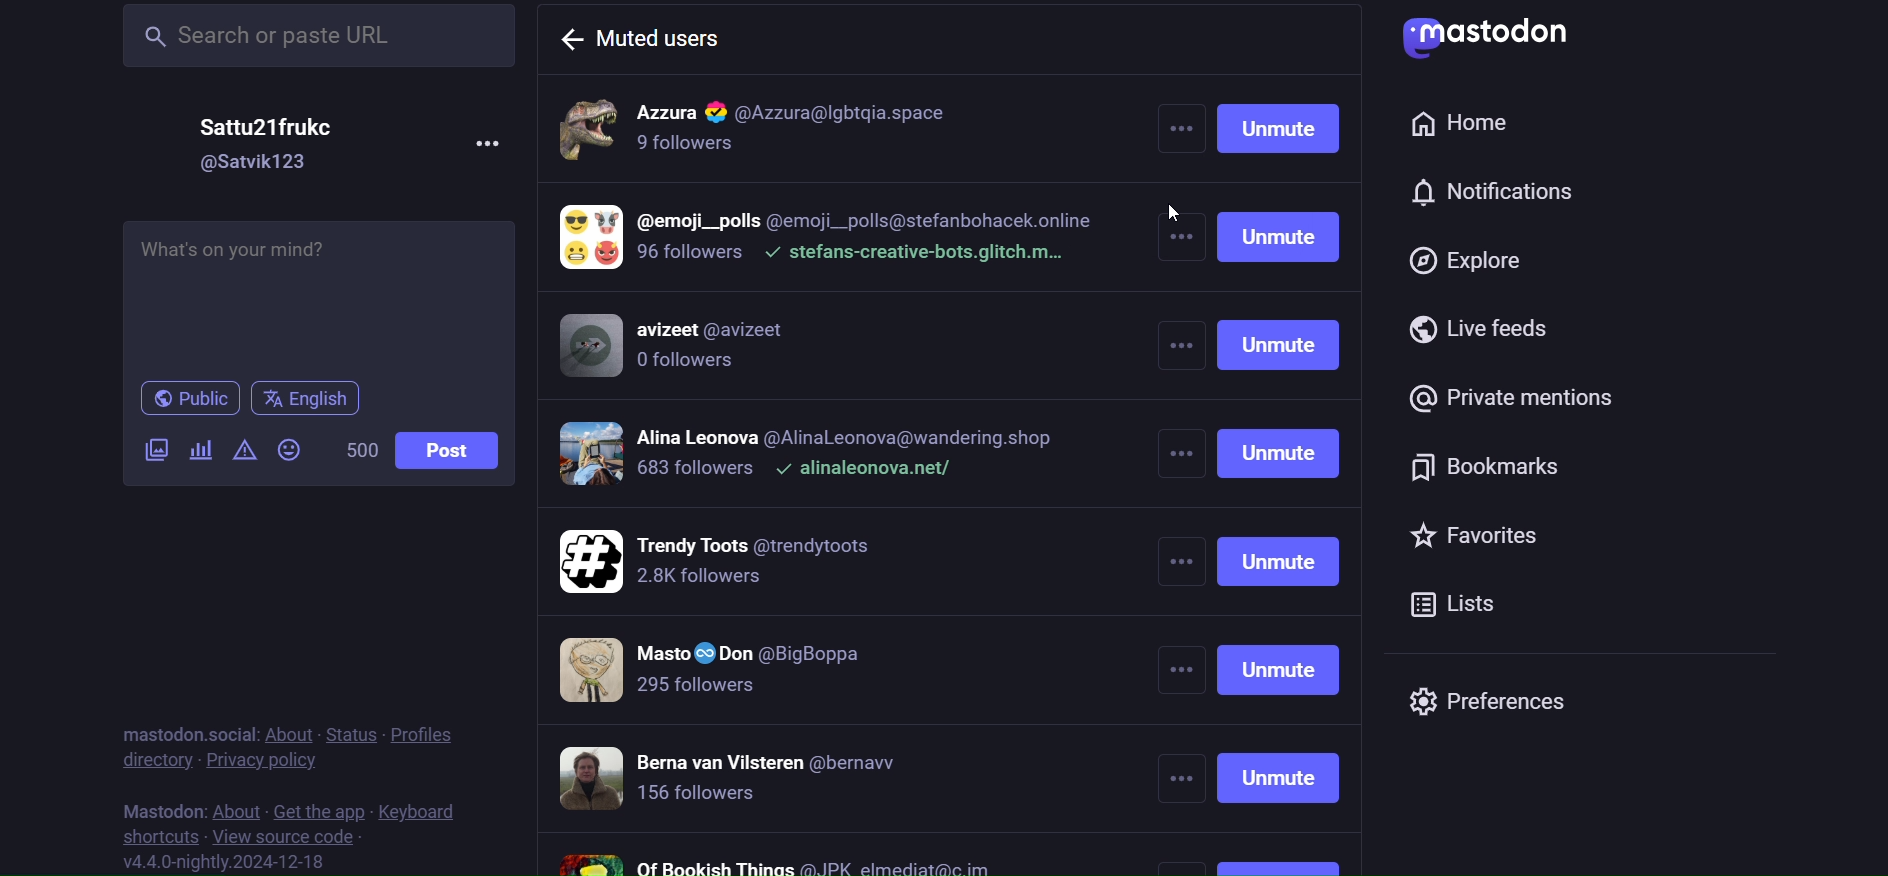  What do you see at coordinates (198, 448) in the screenshot?
I see `poll` at bounding box center [198, 448].